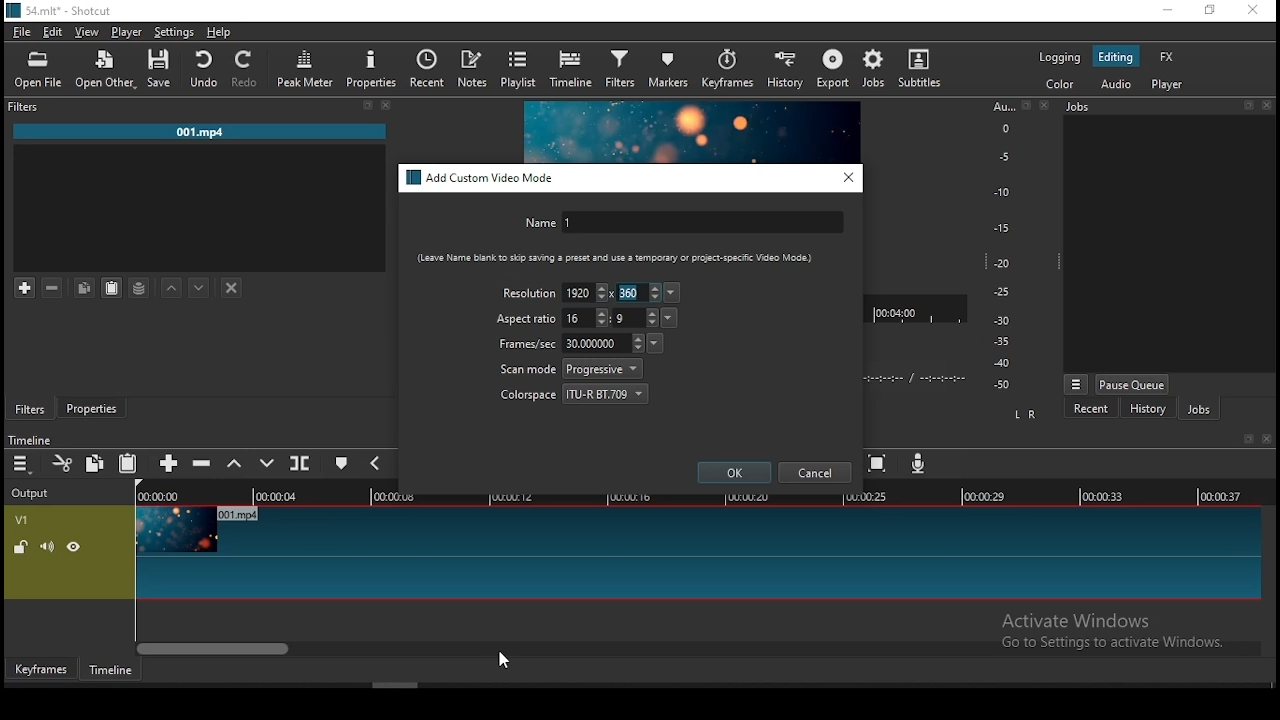 This screenshot has height=720, width=1280. I want to click on , so click(1270, 439).